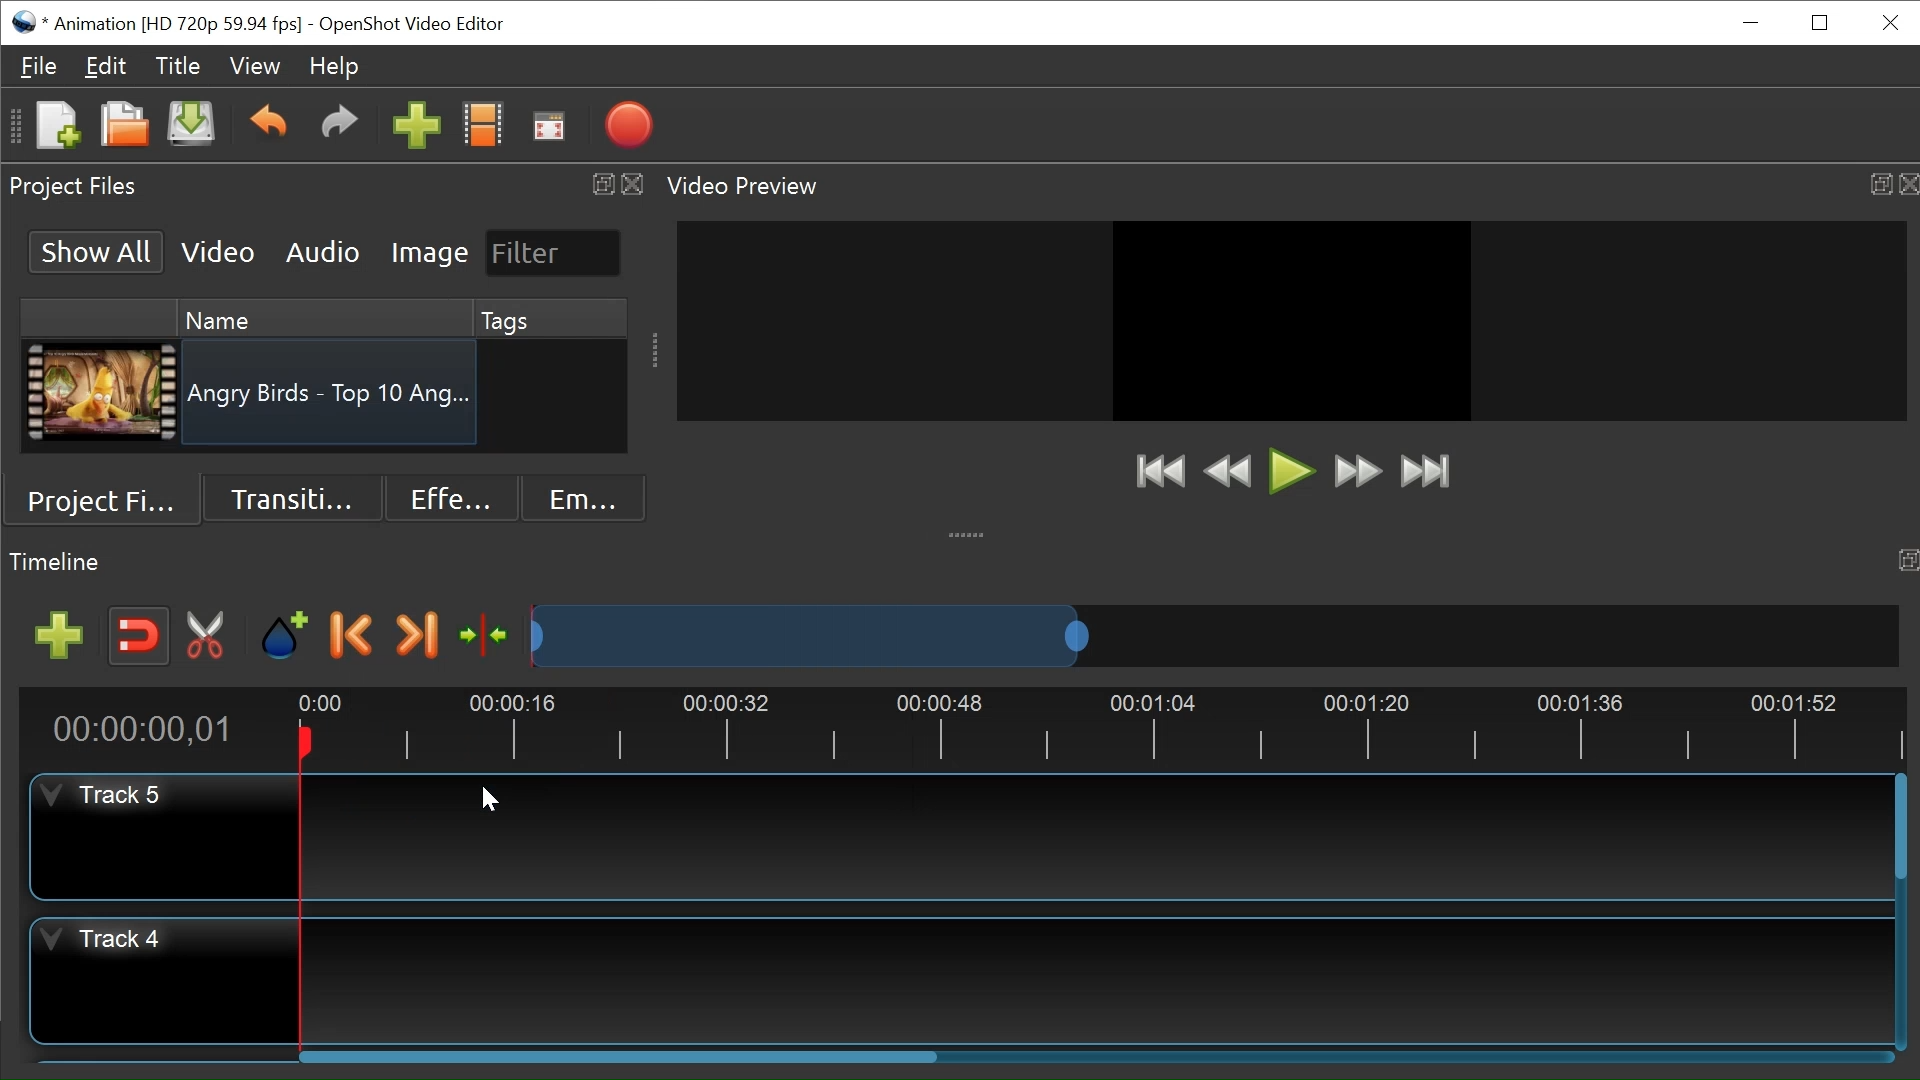 Image resolution: width=1920 pixels, height=1080 pixels. What do you see at coordinates (41, 65) in the screenshot?
I see `File` at bounding box center [41, 65].